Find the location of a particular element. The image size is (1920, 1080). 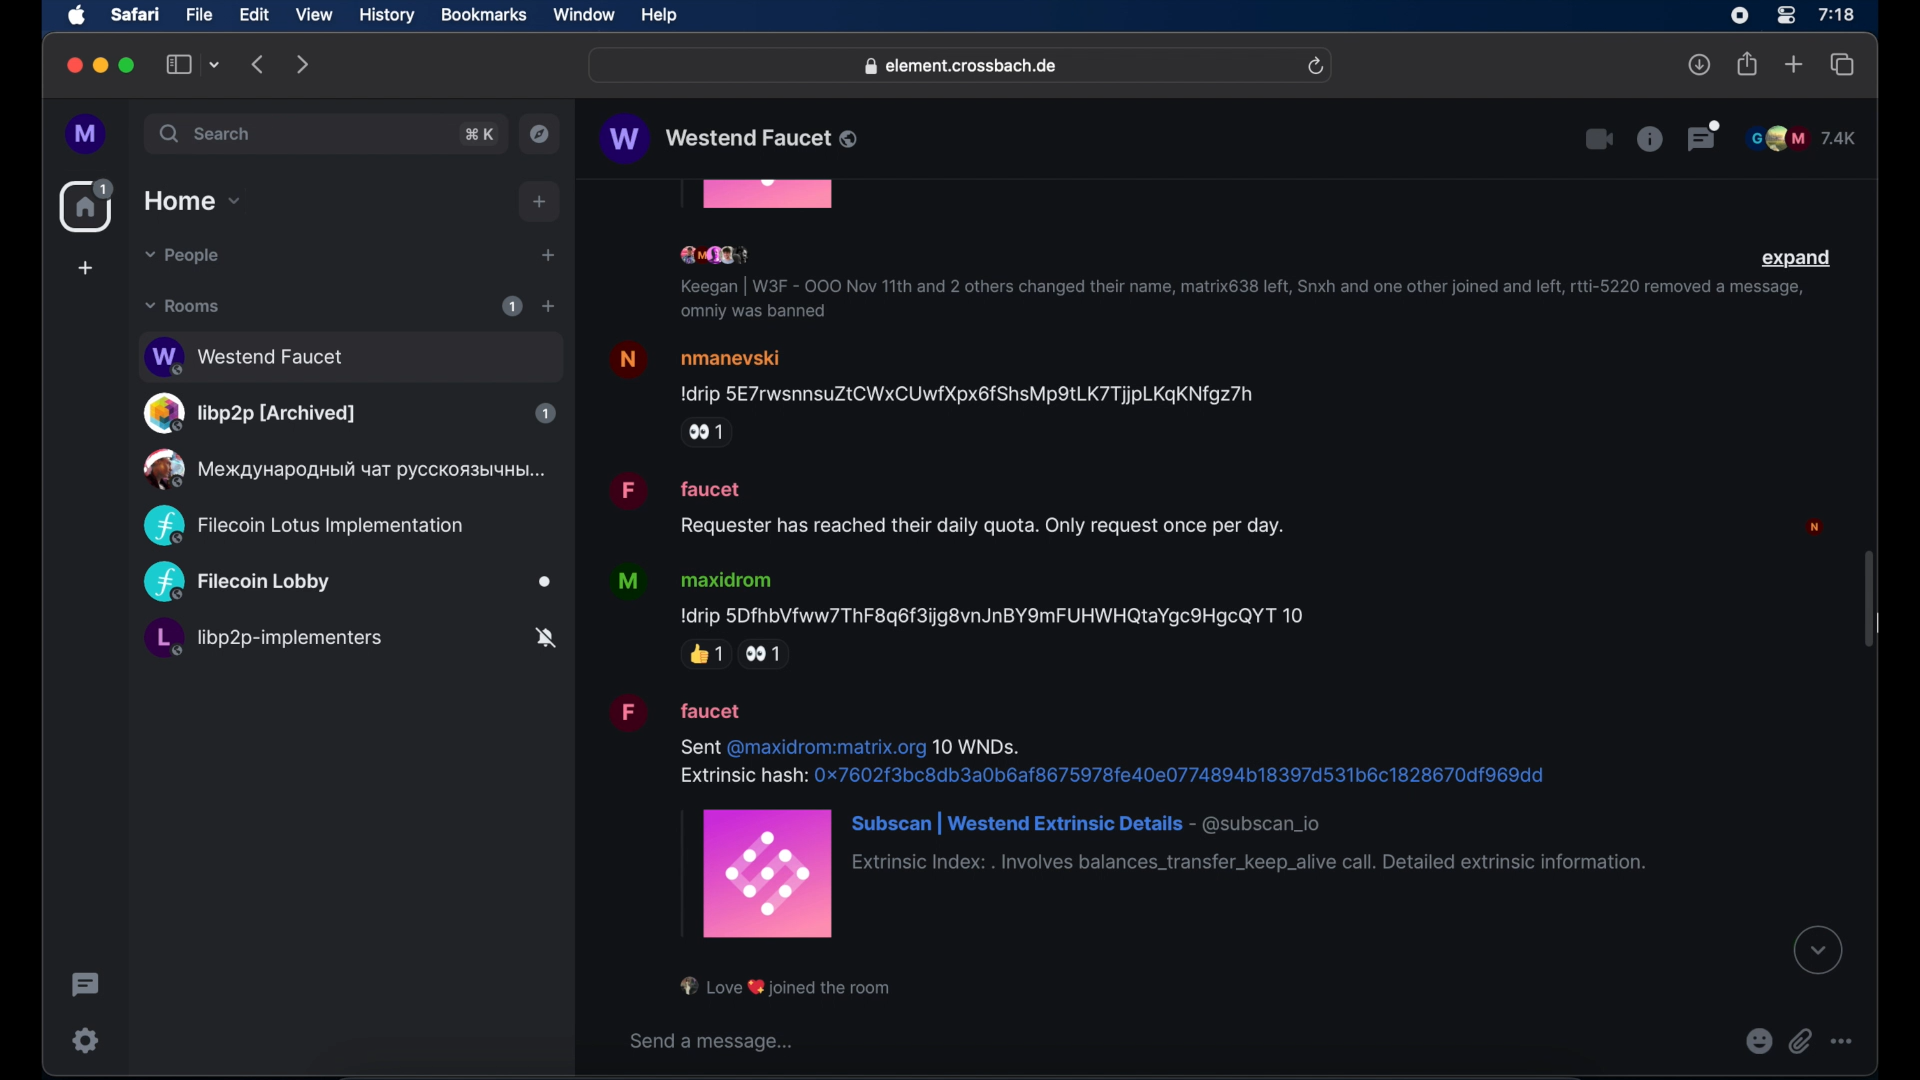

forward is located at coordinates (303, 64).